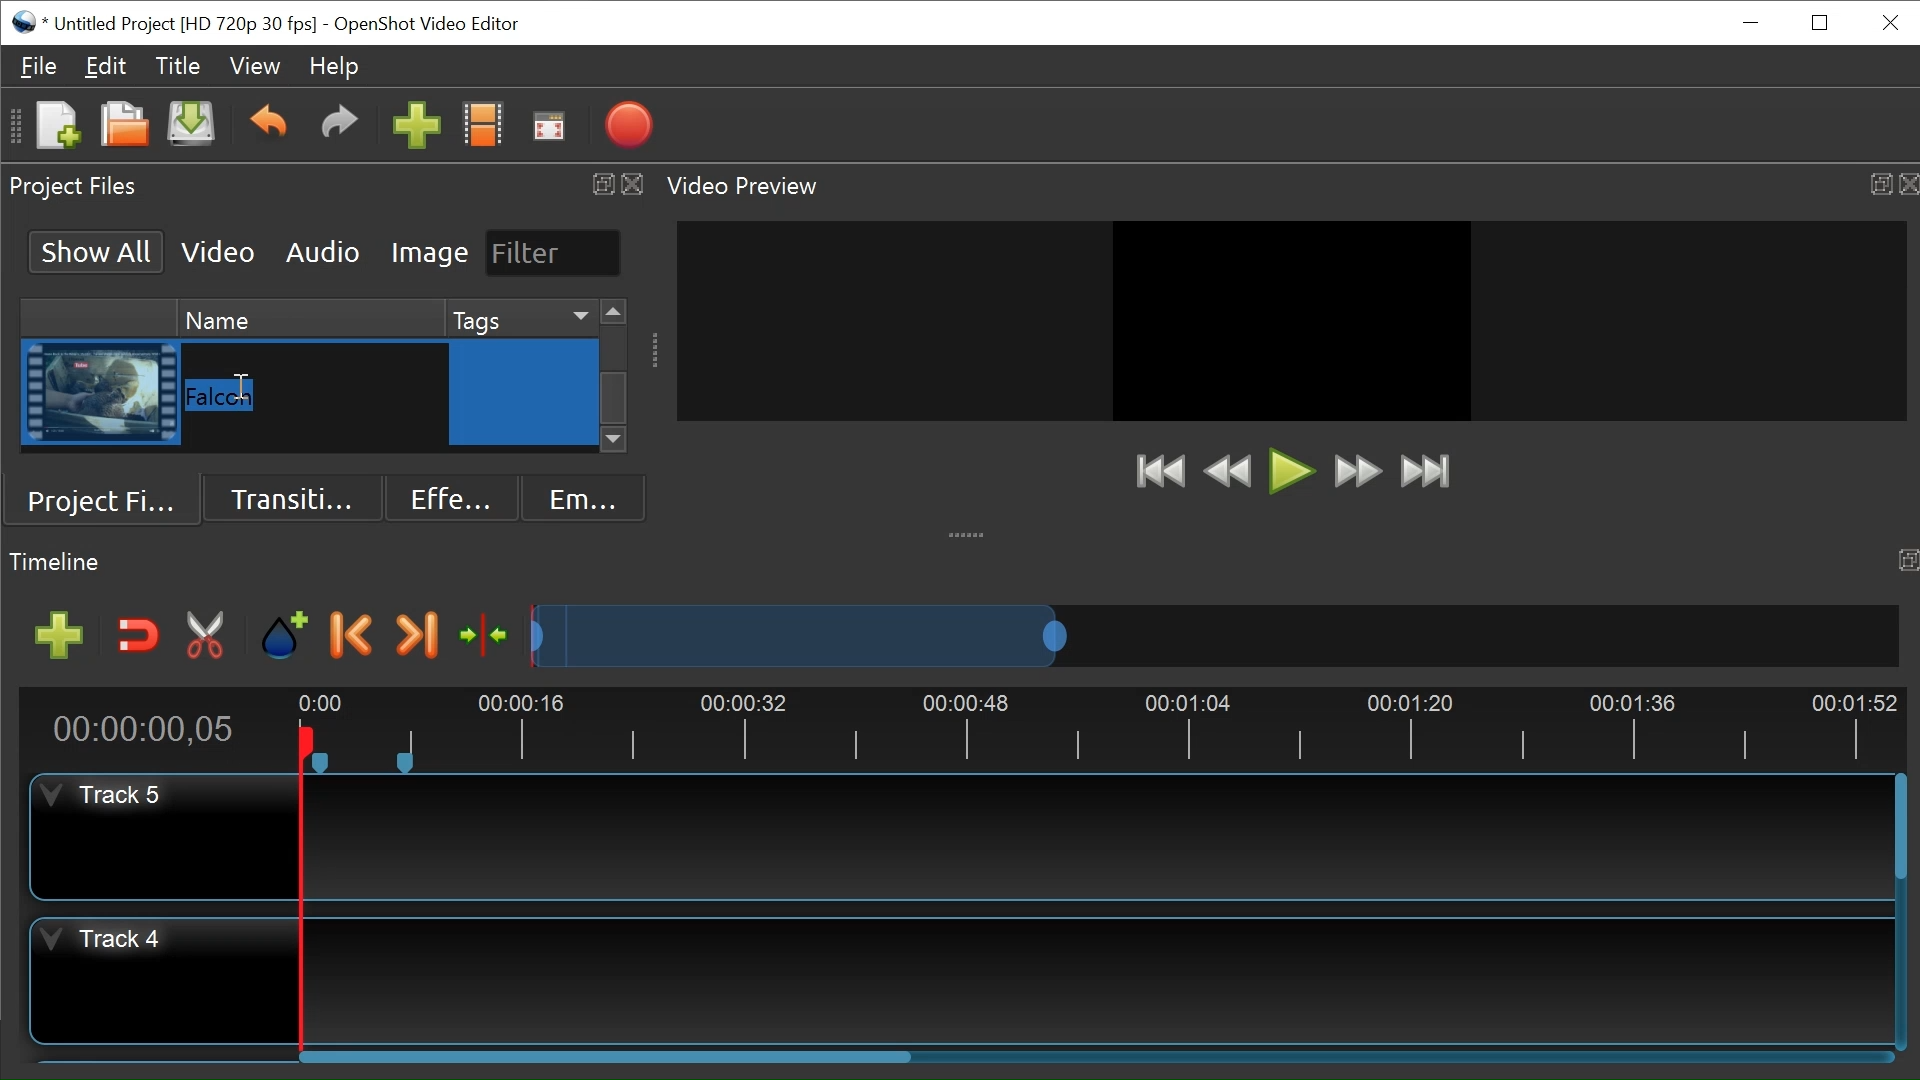 This screenshot has height=1080, width=1920. Describe the element at coordinates (190, 22) in the screenshot. I see `Project Name` at that location.